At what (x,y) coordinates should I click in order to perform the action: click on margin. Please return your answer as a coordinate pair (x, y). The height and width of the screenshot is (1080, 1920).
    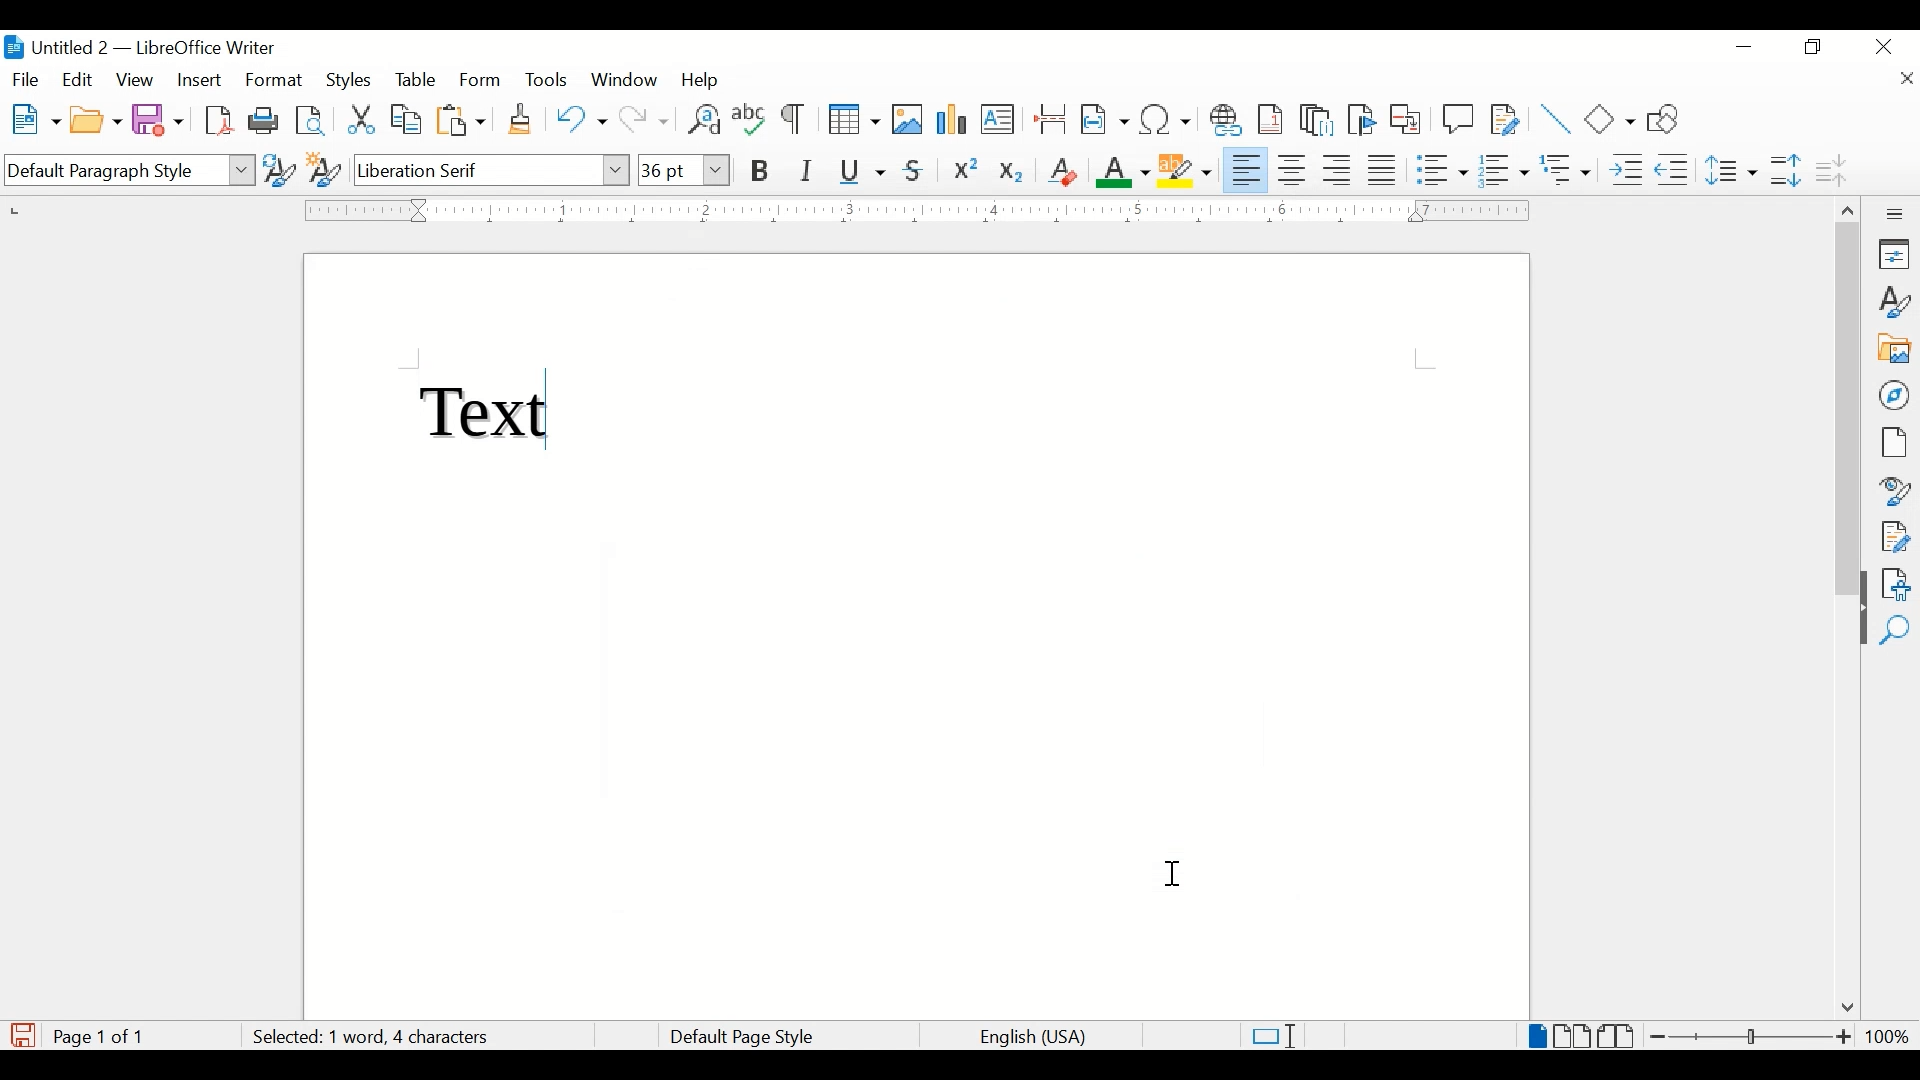
    Looking at the image, I should click on (912, 210).